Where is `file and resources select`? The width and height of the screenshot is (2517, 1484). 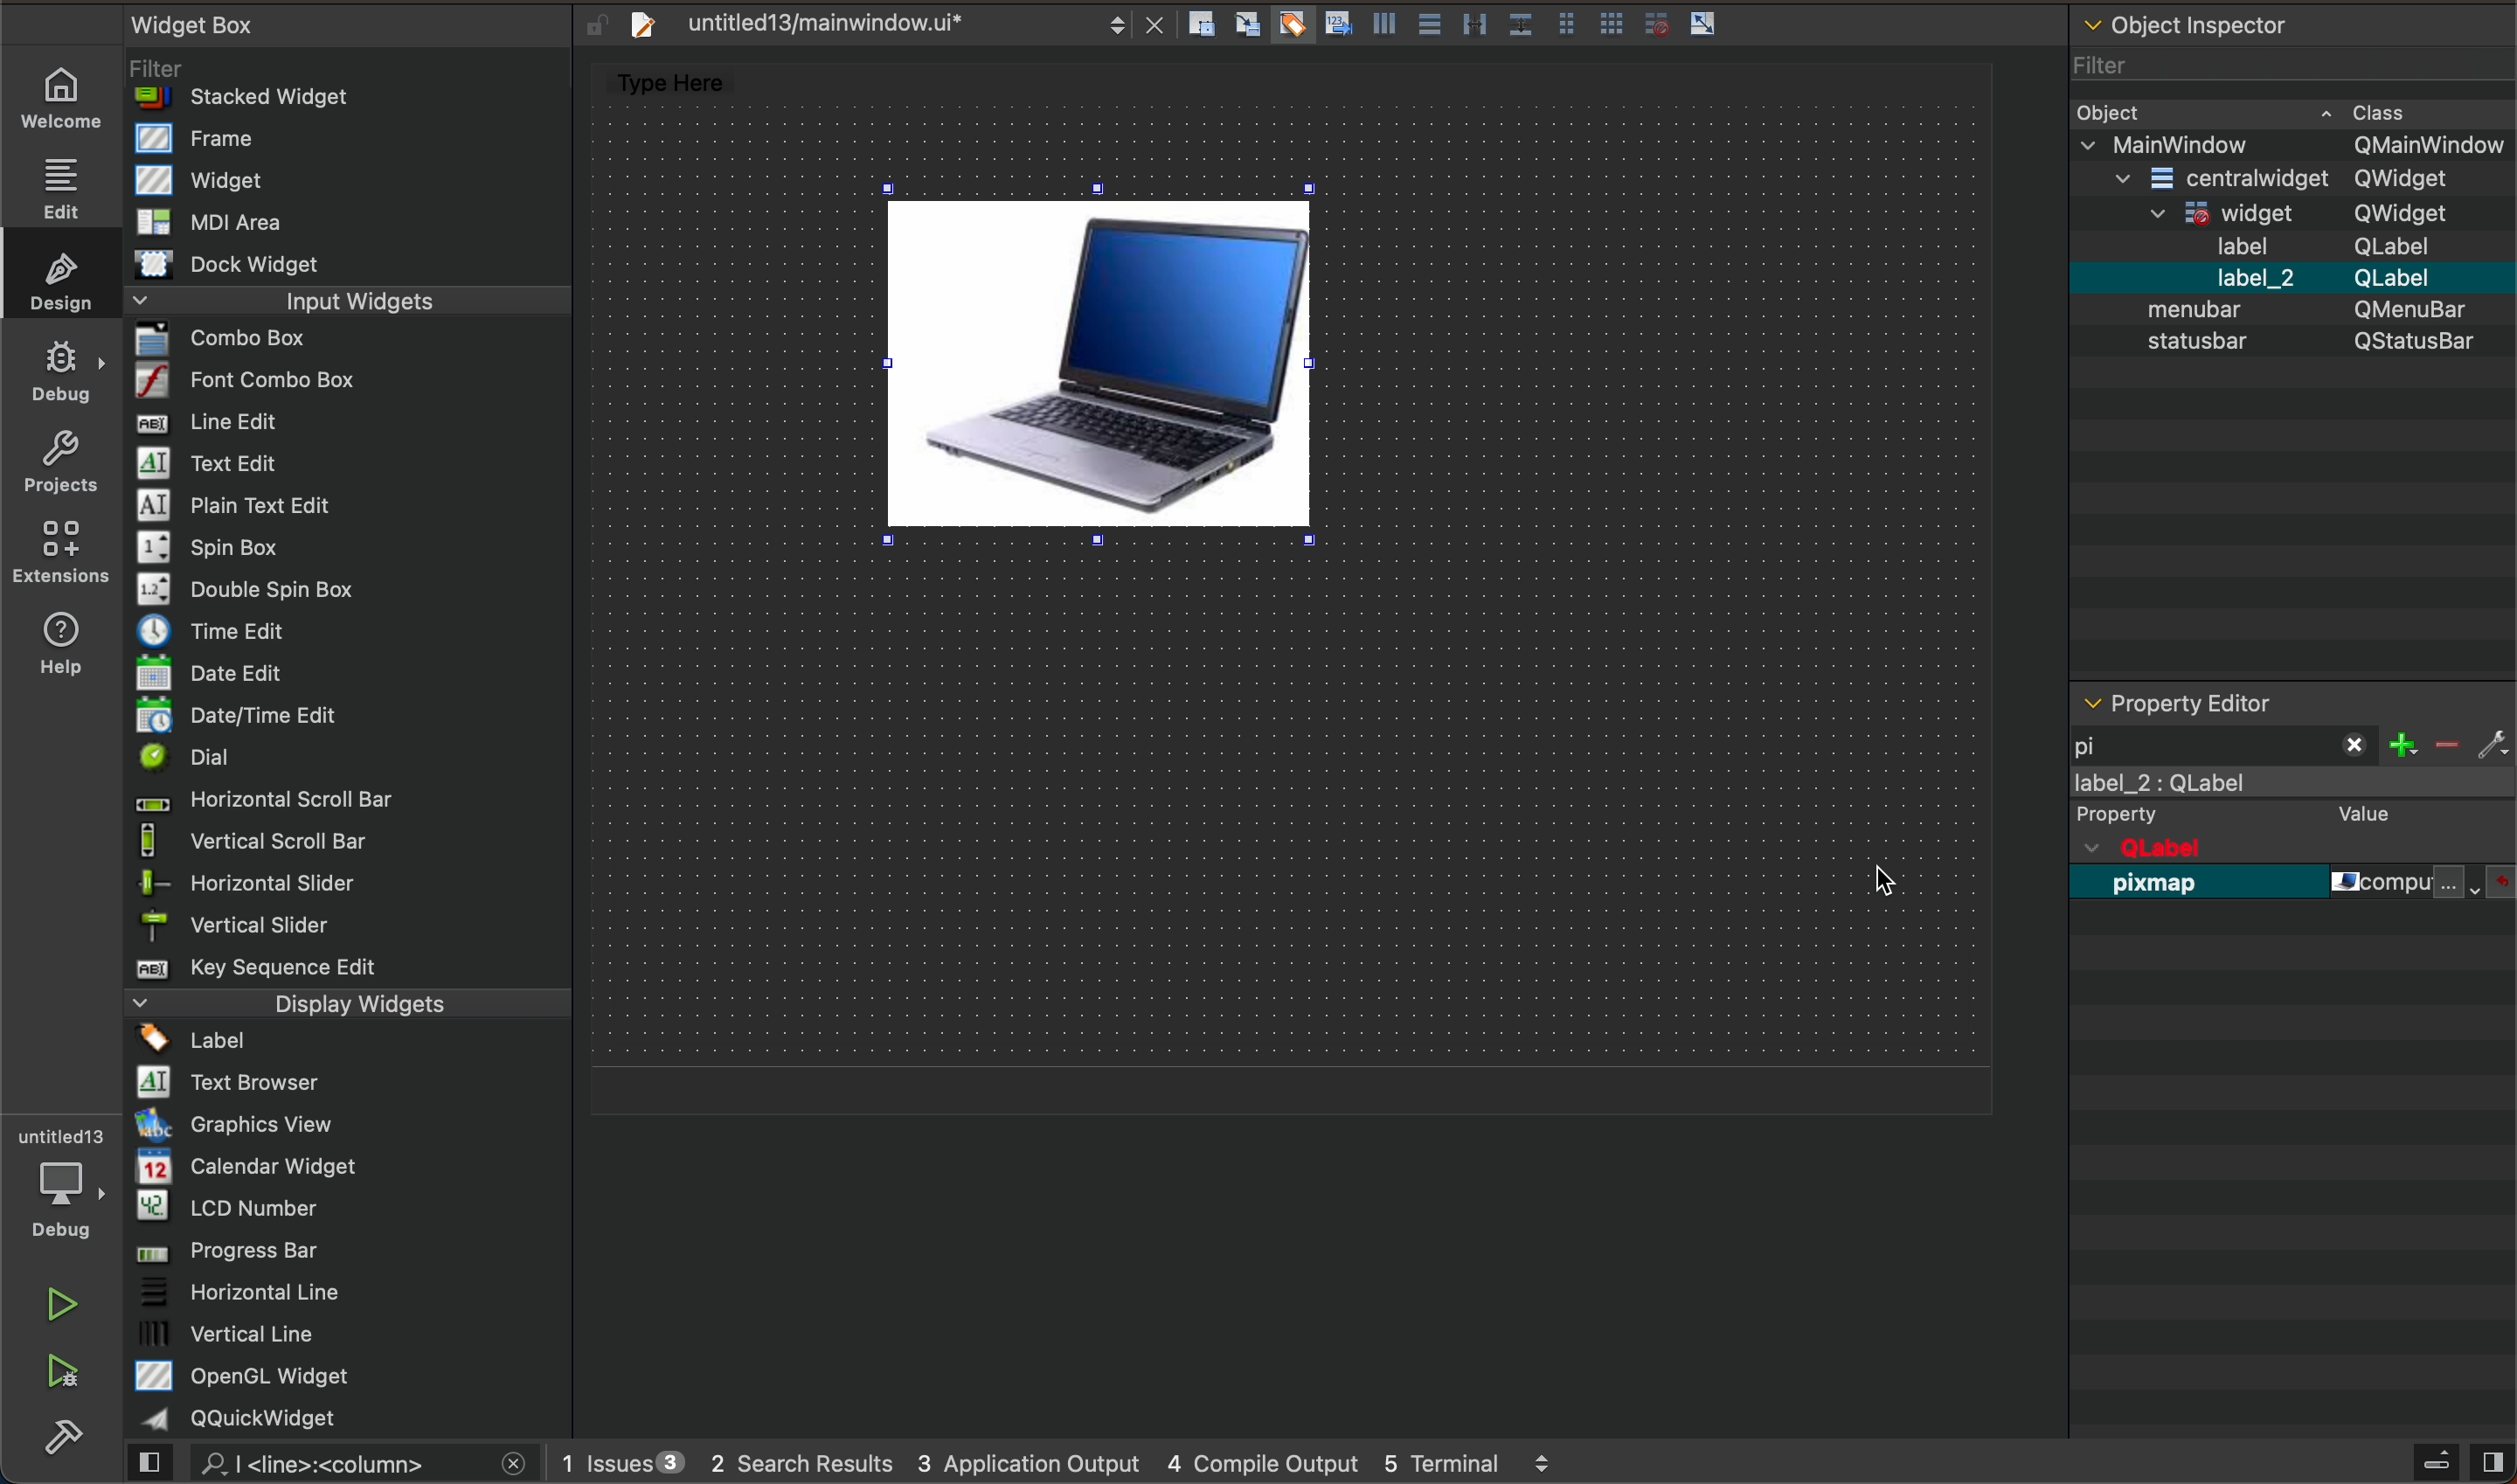
file and resources select is located at coordinates (2499, 883).